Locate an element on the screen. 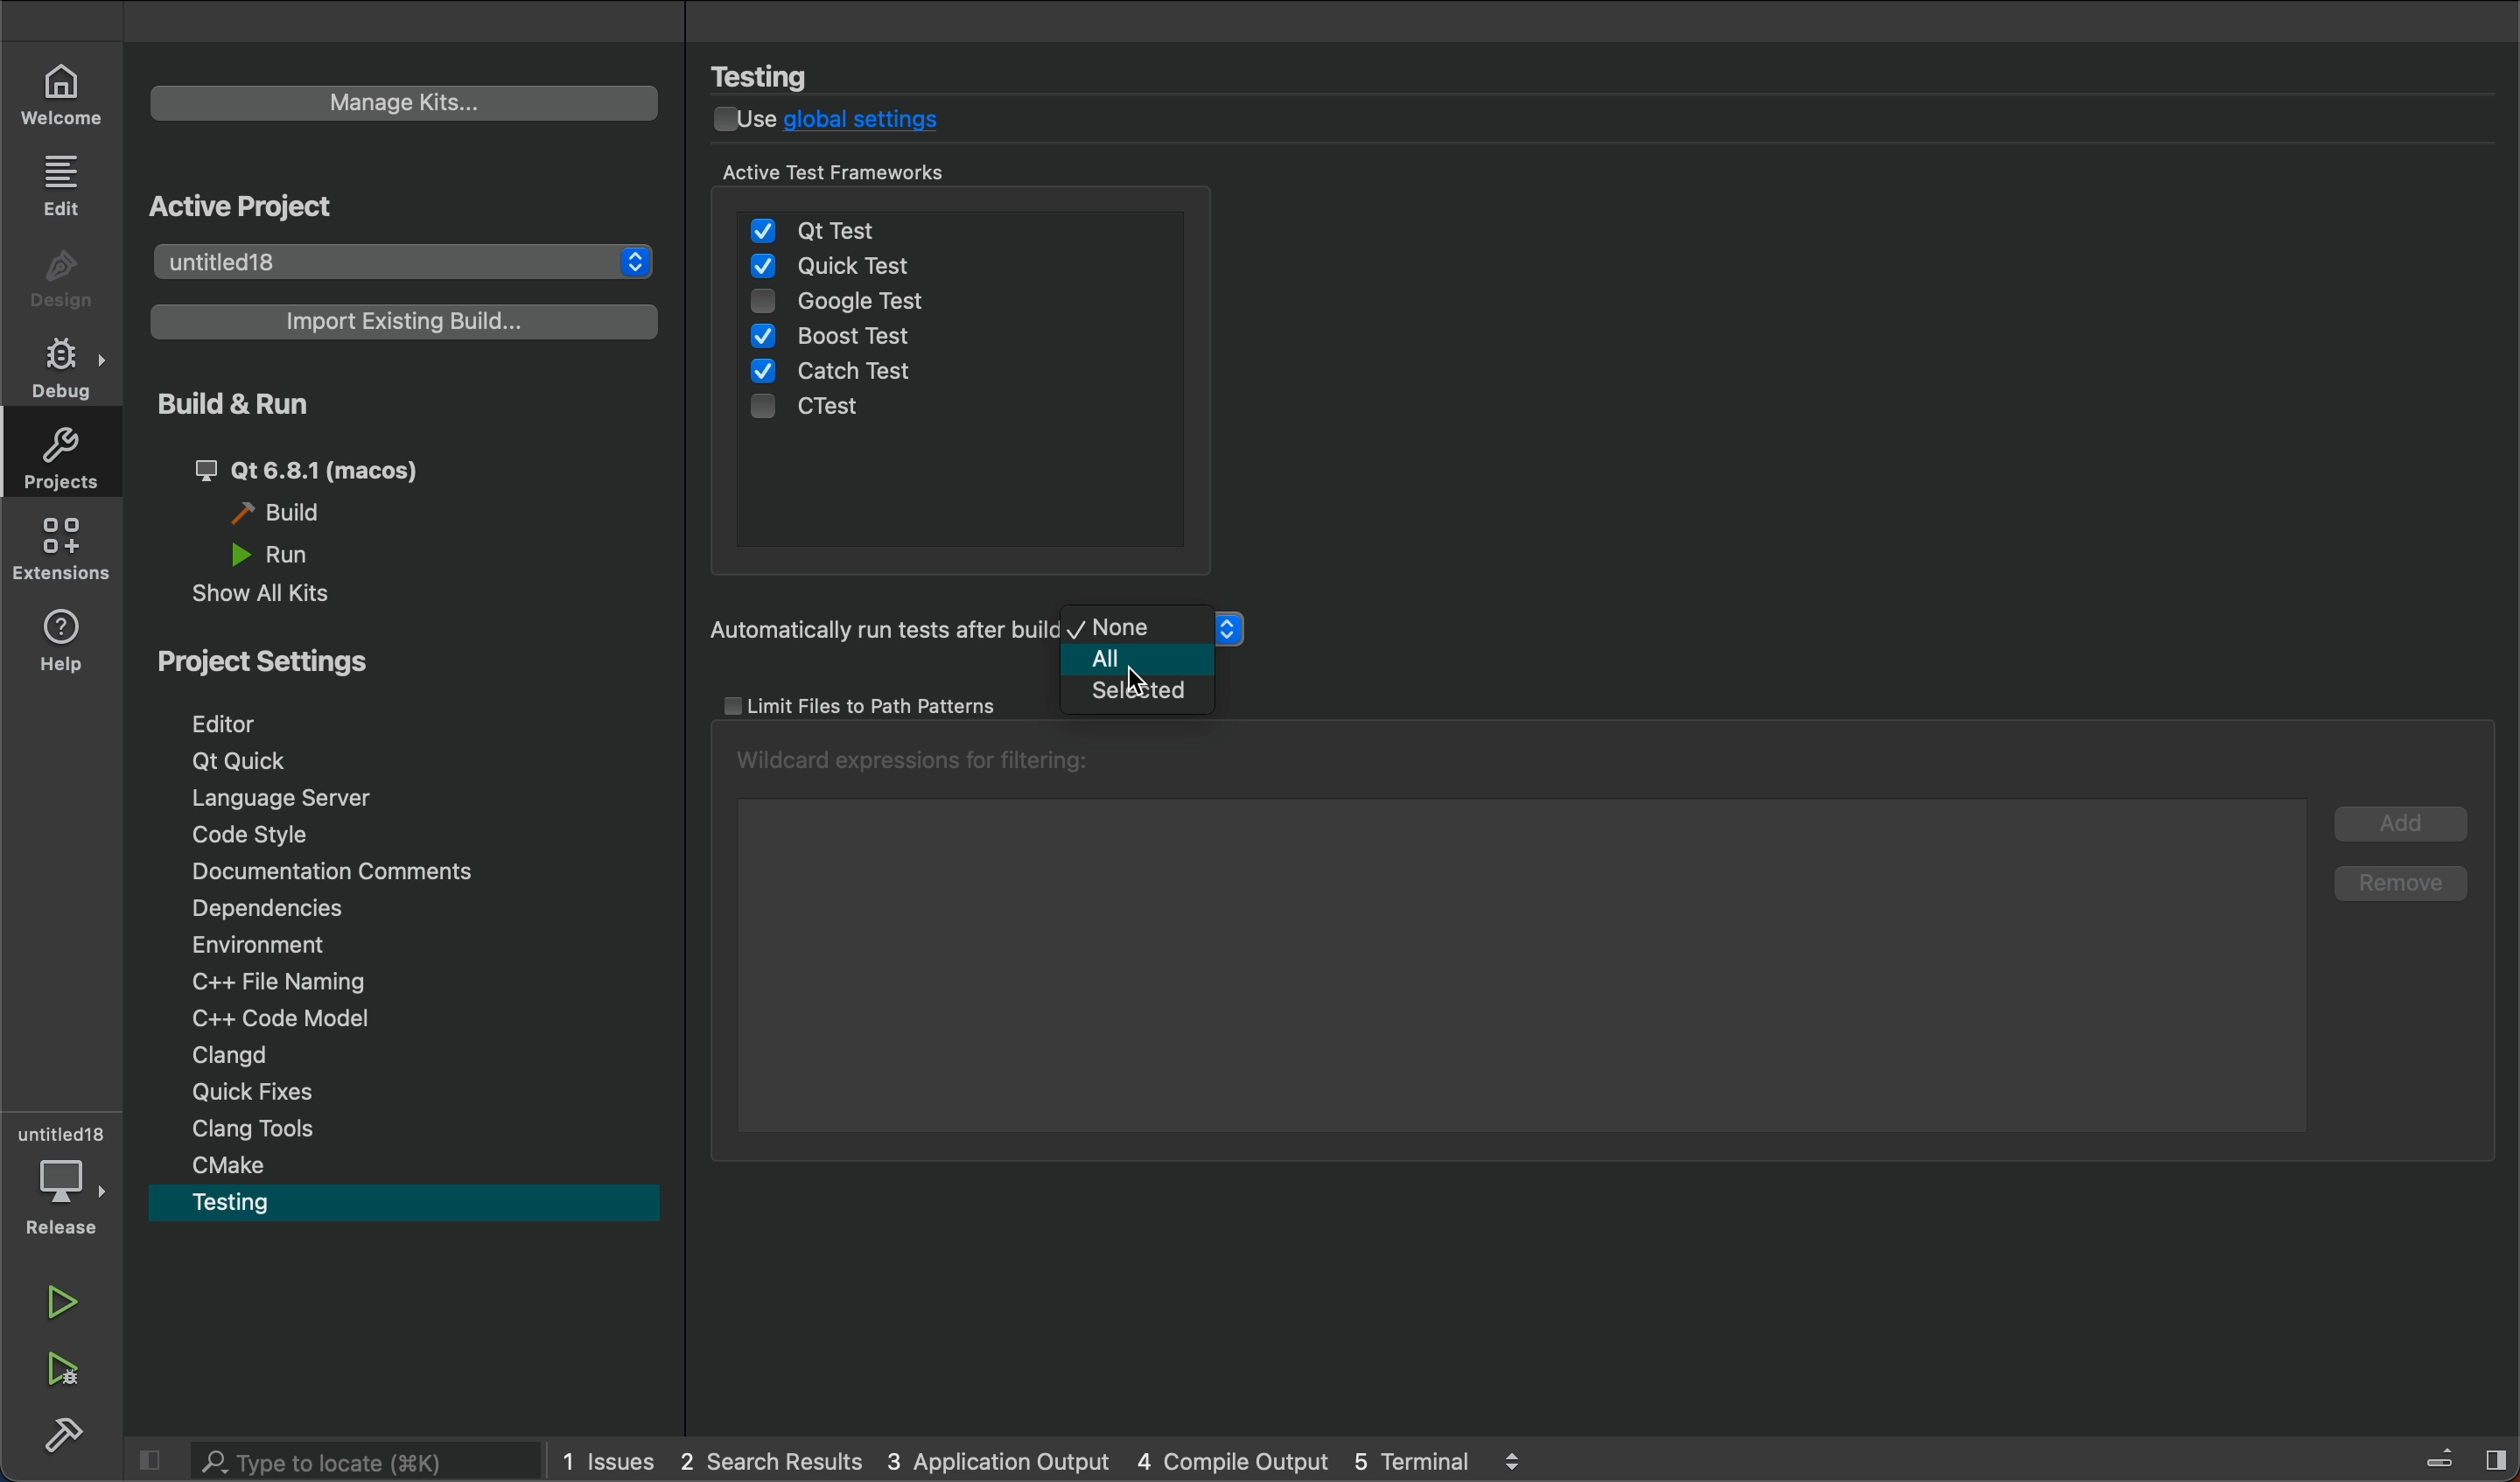 Image resolution: width=2520 pixels, height=1482 pixels. manage kits is located at coordinates (407, 102).